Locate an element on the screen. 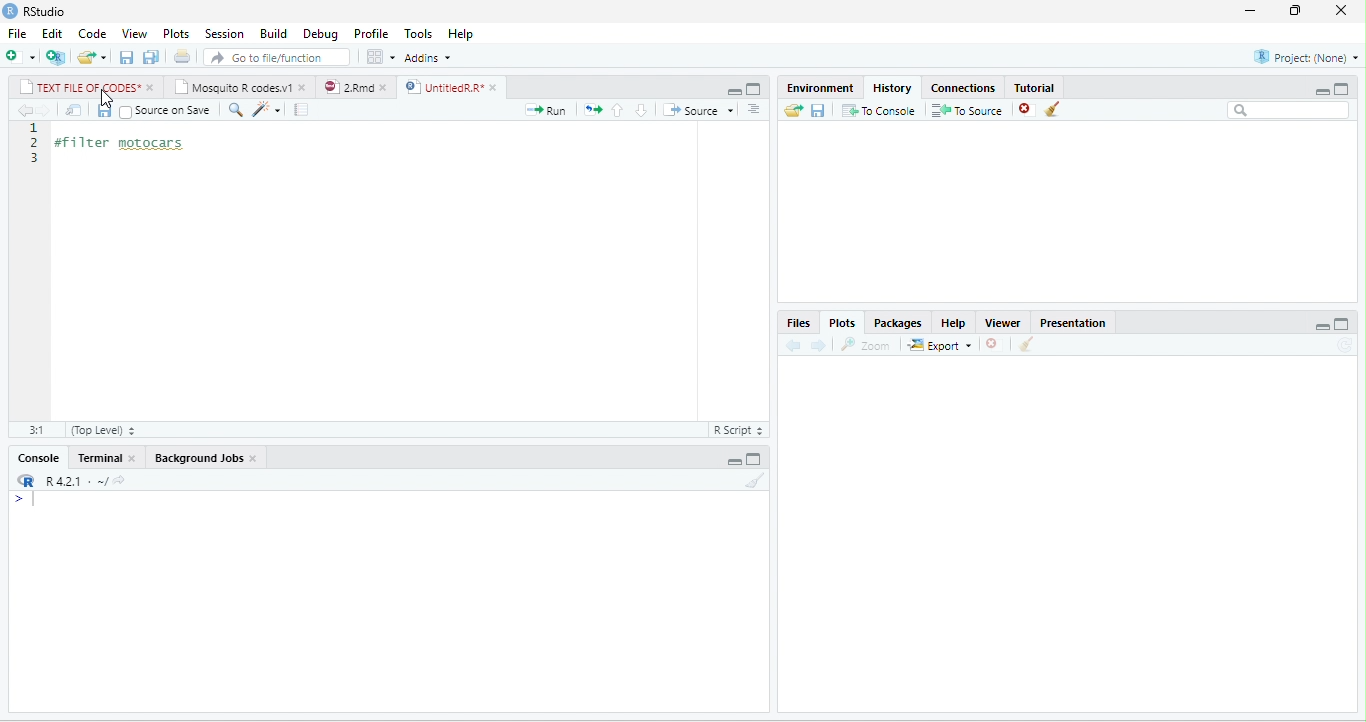 Image resolution: width=1366 pixels, height=722 pixels. File is located at coordinates (17, 33).